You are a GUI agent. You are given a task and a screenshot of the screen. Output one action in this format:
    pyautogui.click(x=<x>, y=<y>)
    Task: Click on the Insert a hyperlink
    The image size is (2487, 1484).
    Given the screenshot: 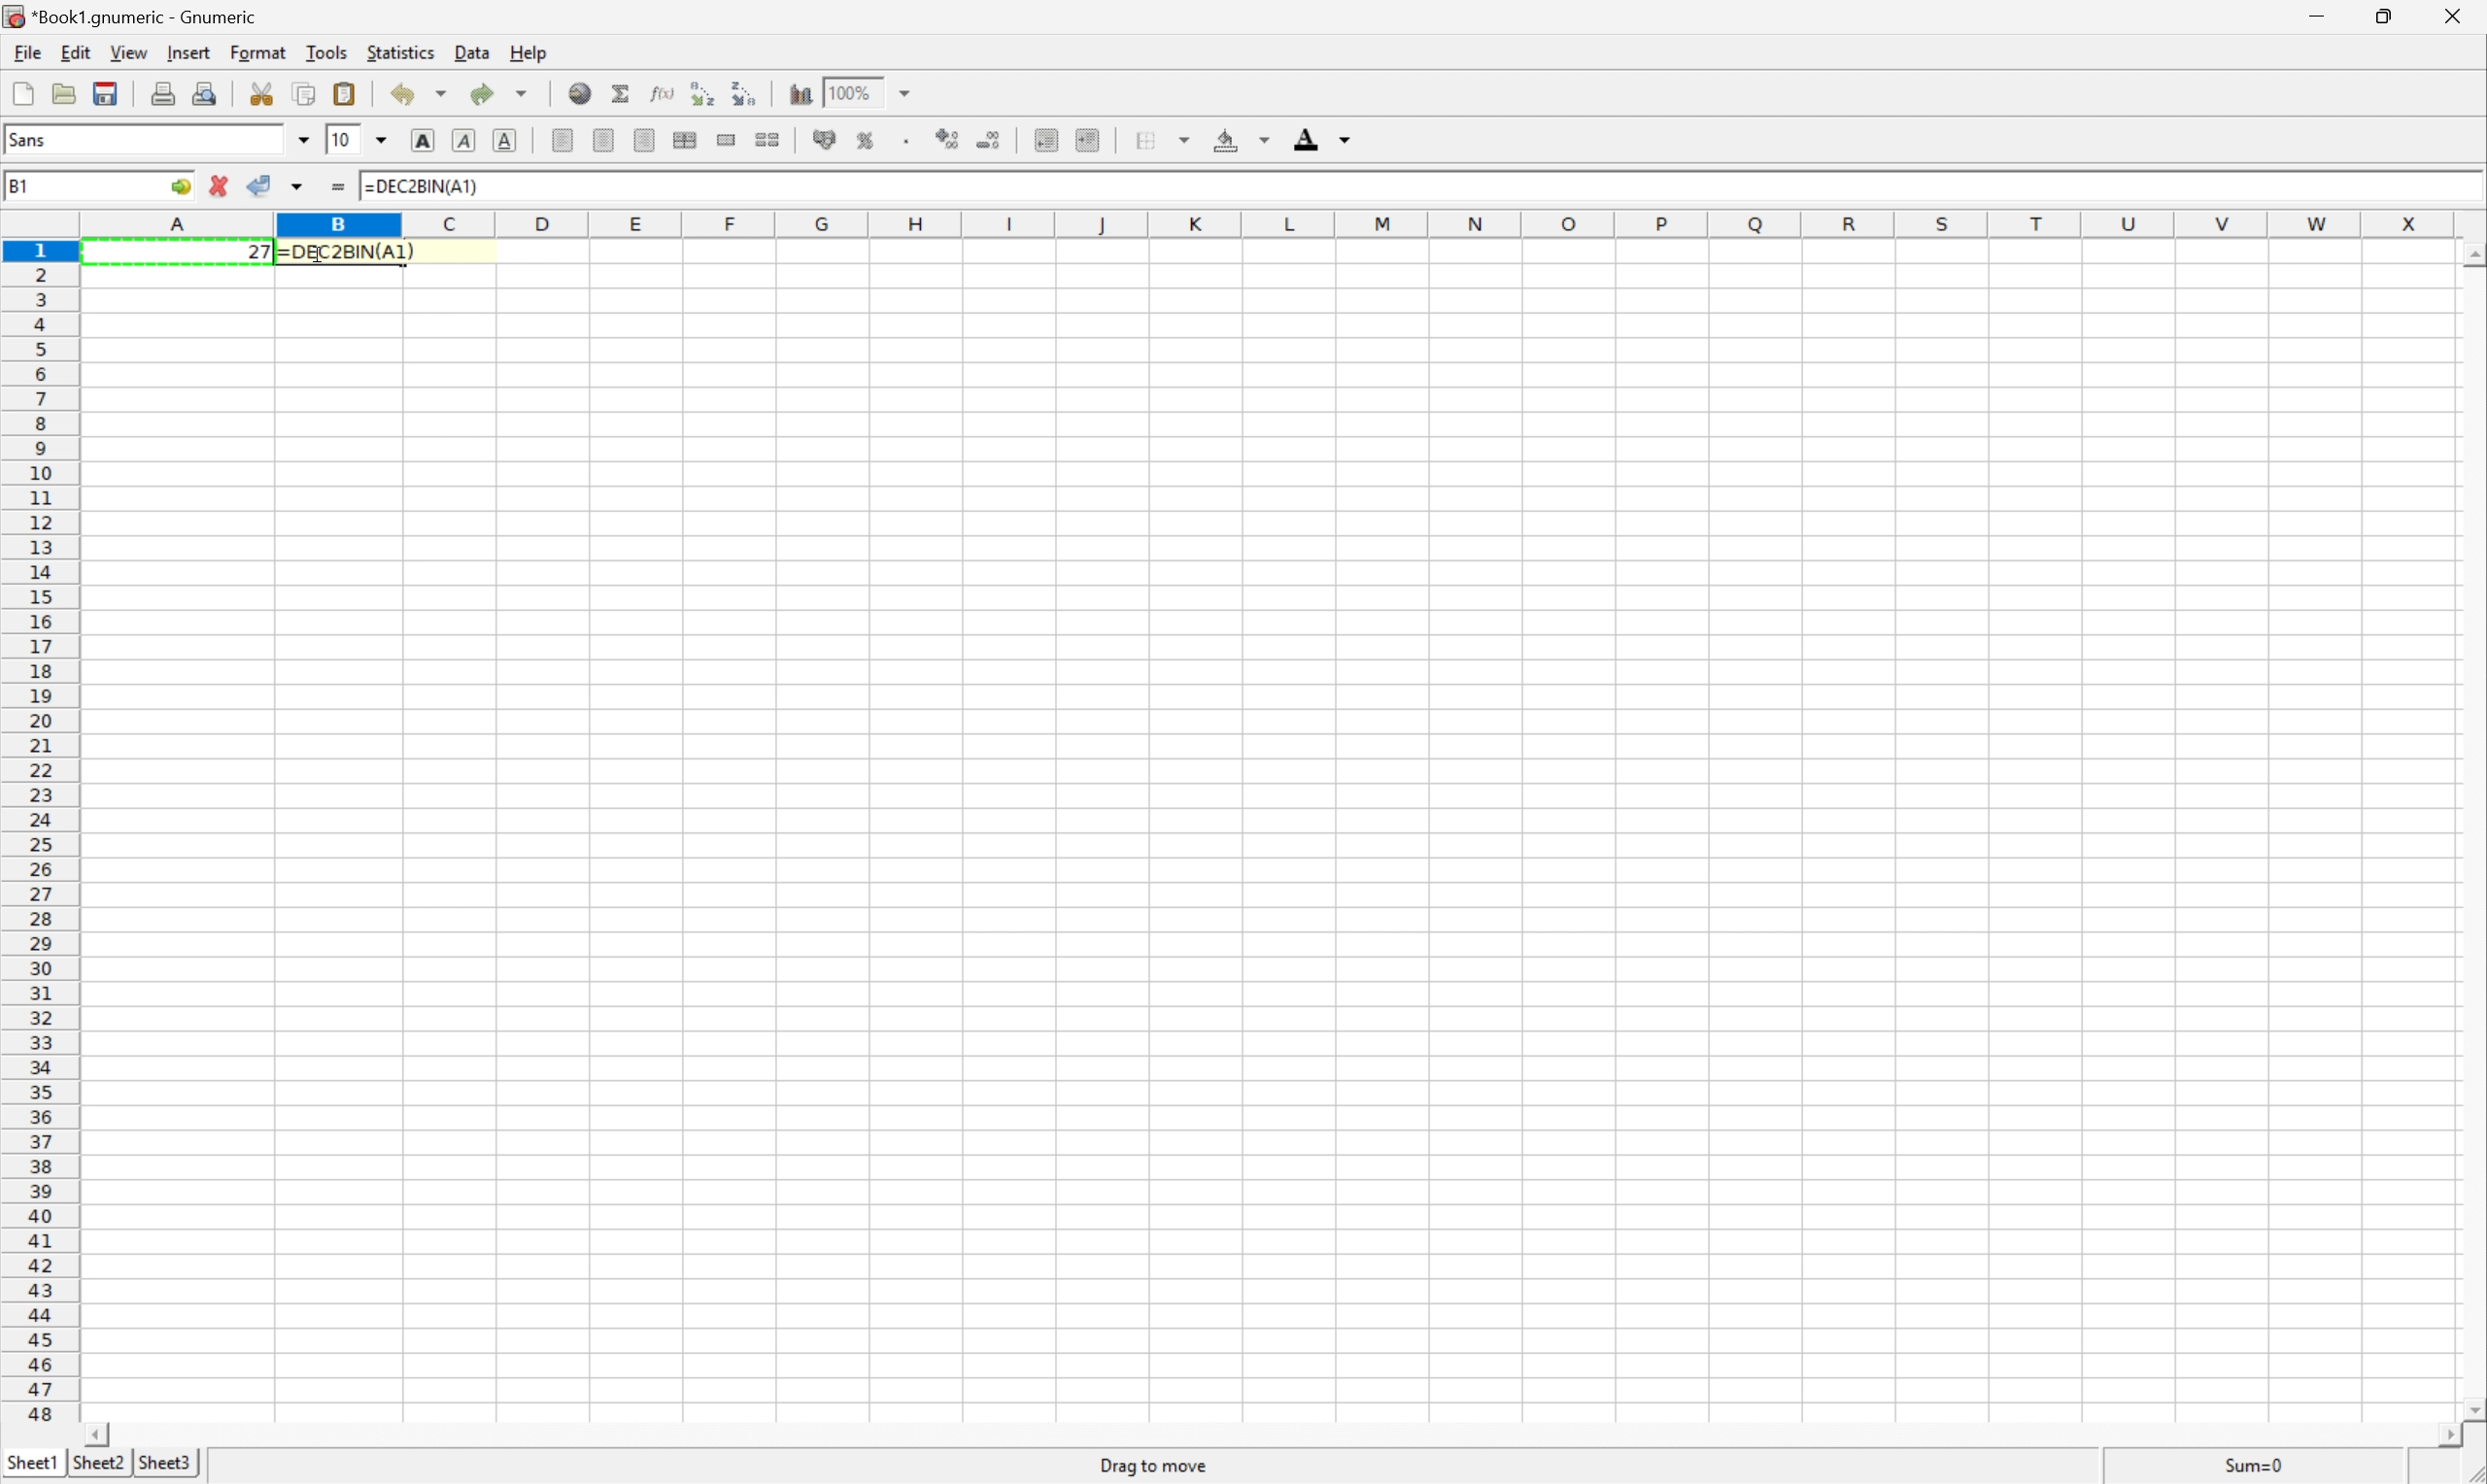 What is the action you would take?
    pyautogui.click(x=580, y=96)
    